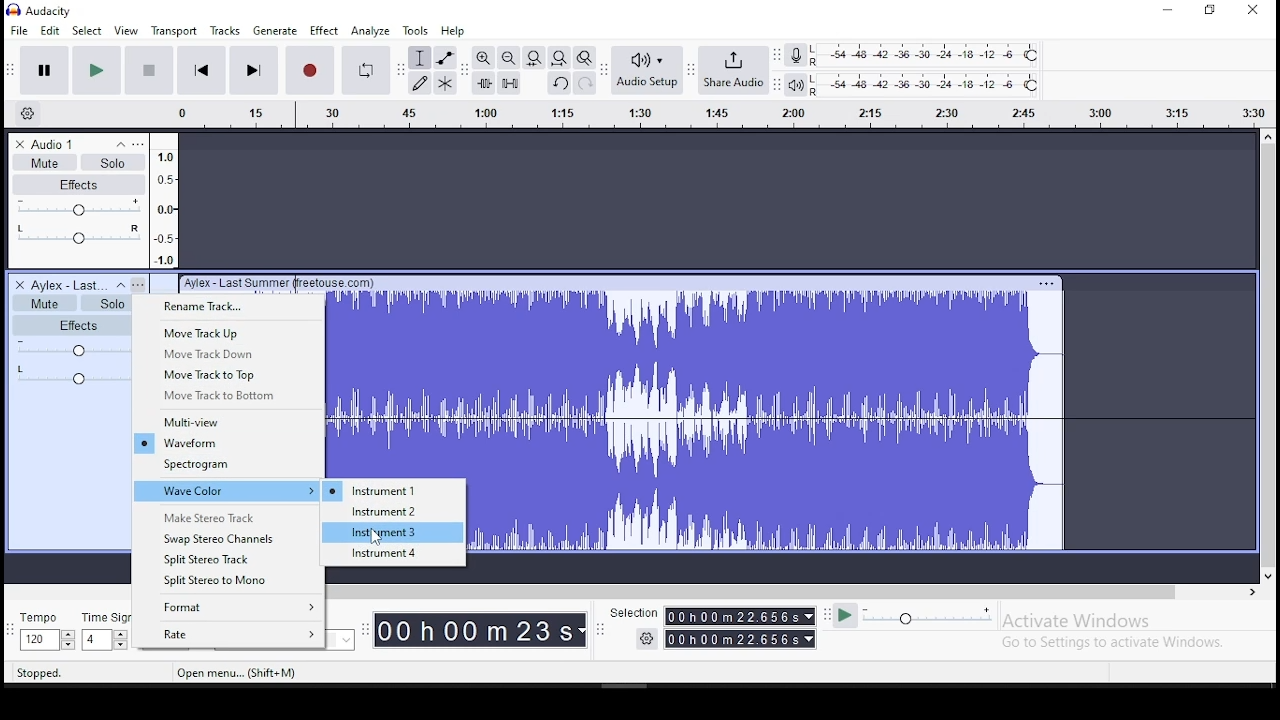 This screenshot has height=720, width=1280. Describe the element at coordinates (230, 353) in the screenshot. I see `move track down` at that location.